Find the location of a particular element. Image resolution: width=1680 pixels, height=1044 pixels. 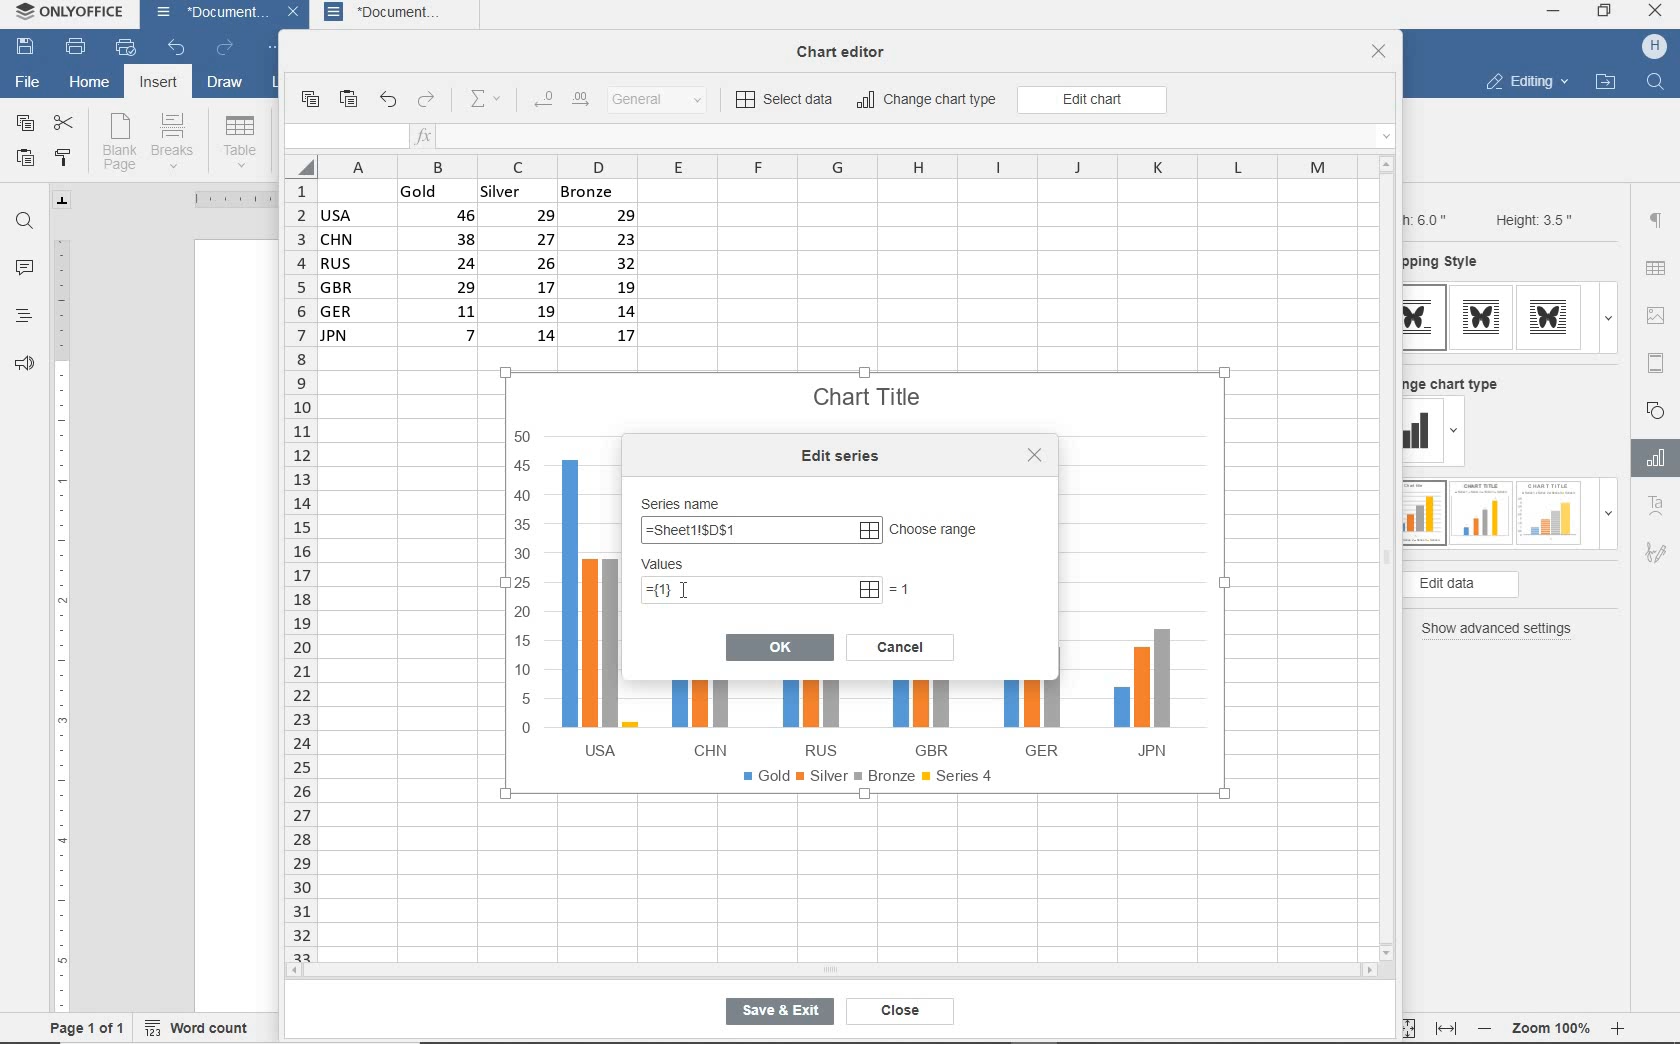

lose is located at coordinates (1034, 455).